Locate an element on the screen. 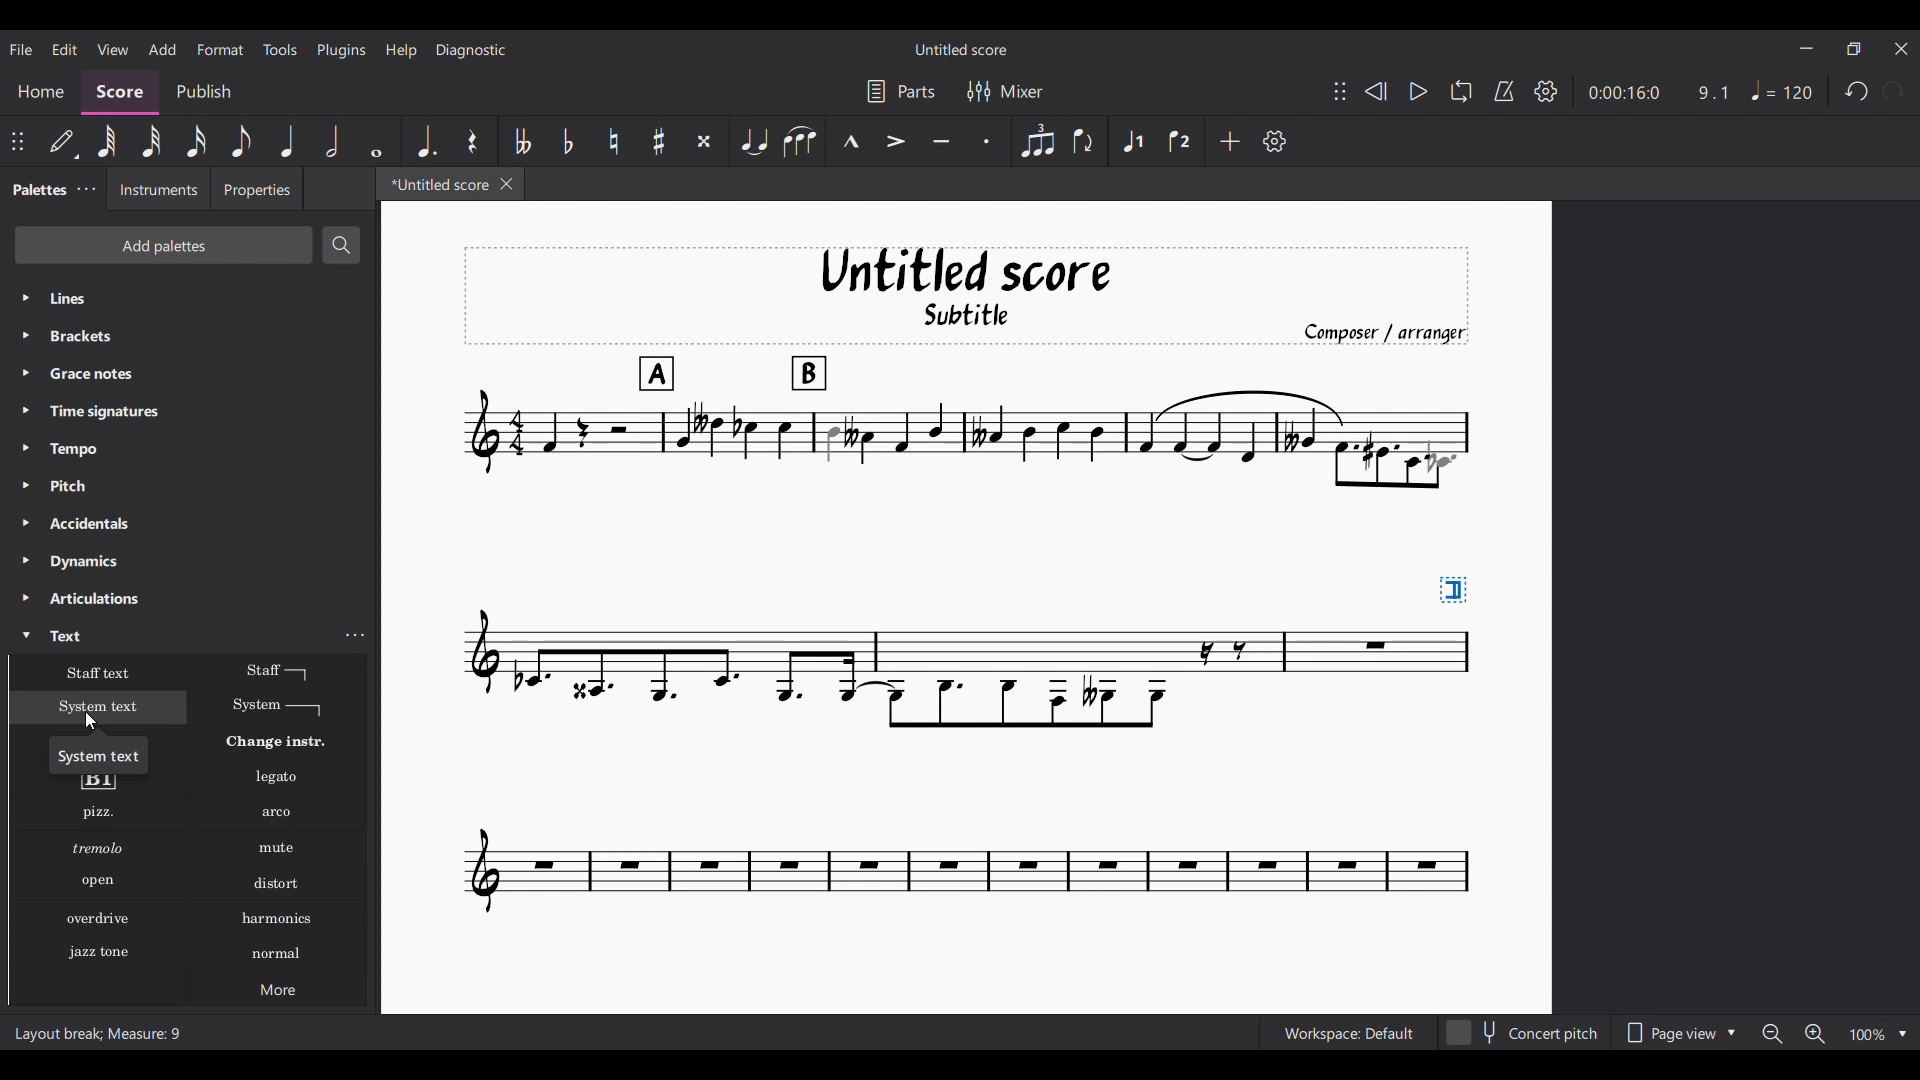  Whole note is located at coordinates (378, 141).